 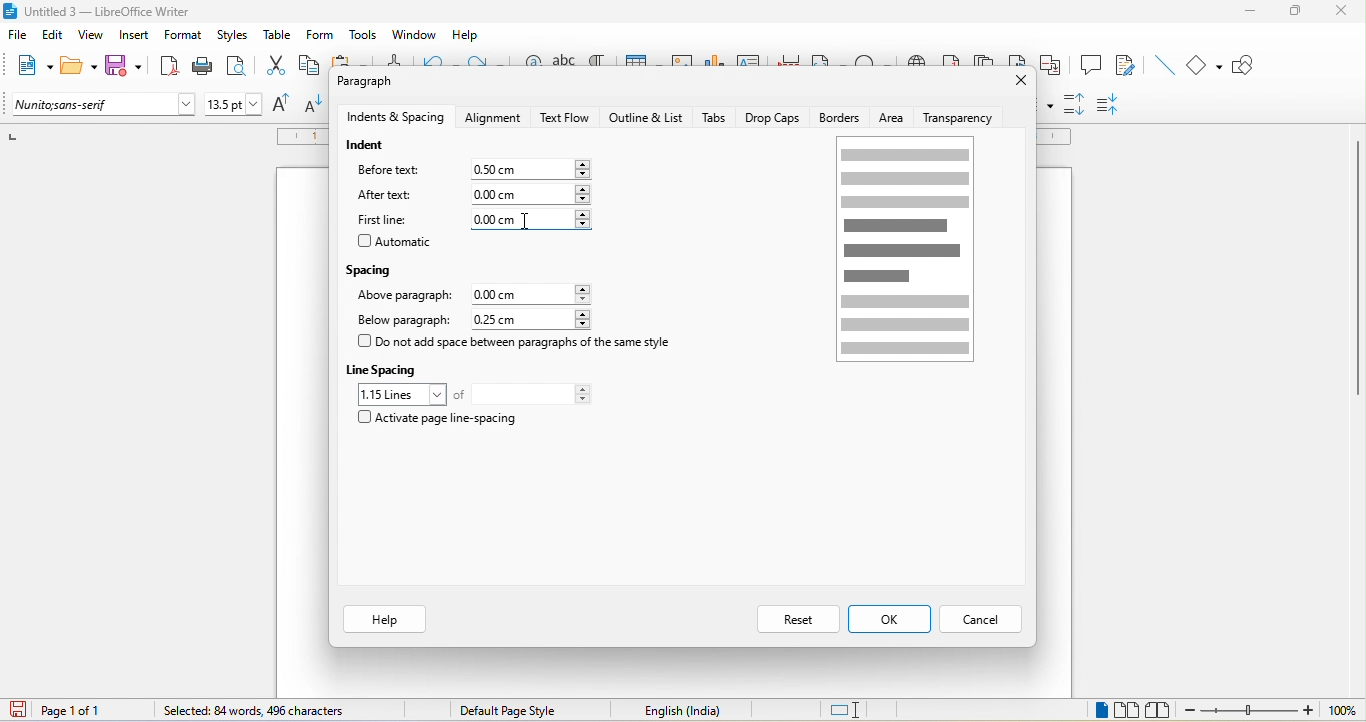 What do you see at coordinates (583, 195) in the screenshot?
I see `increase or decrease` at bounding box center [583, 195].